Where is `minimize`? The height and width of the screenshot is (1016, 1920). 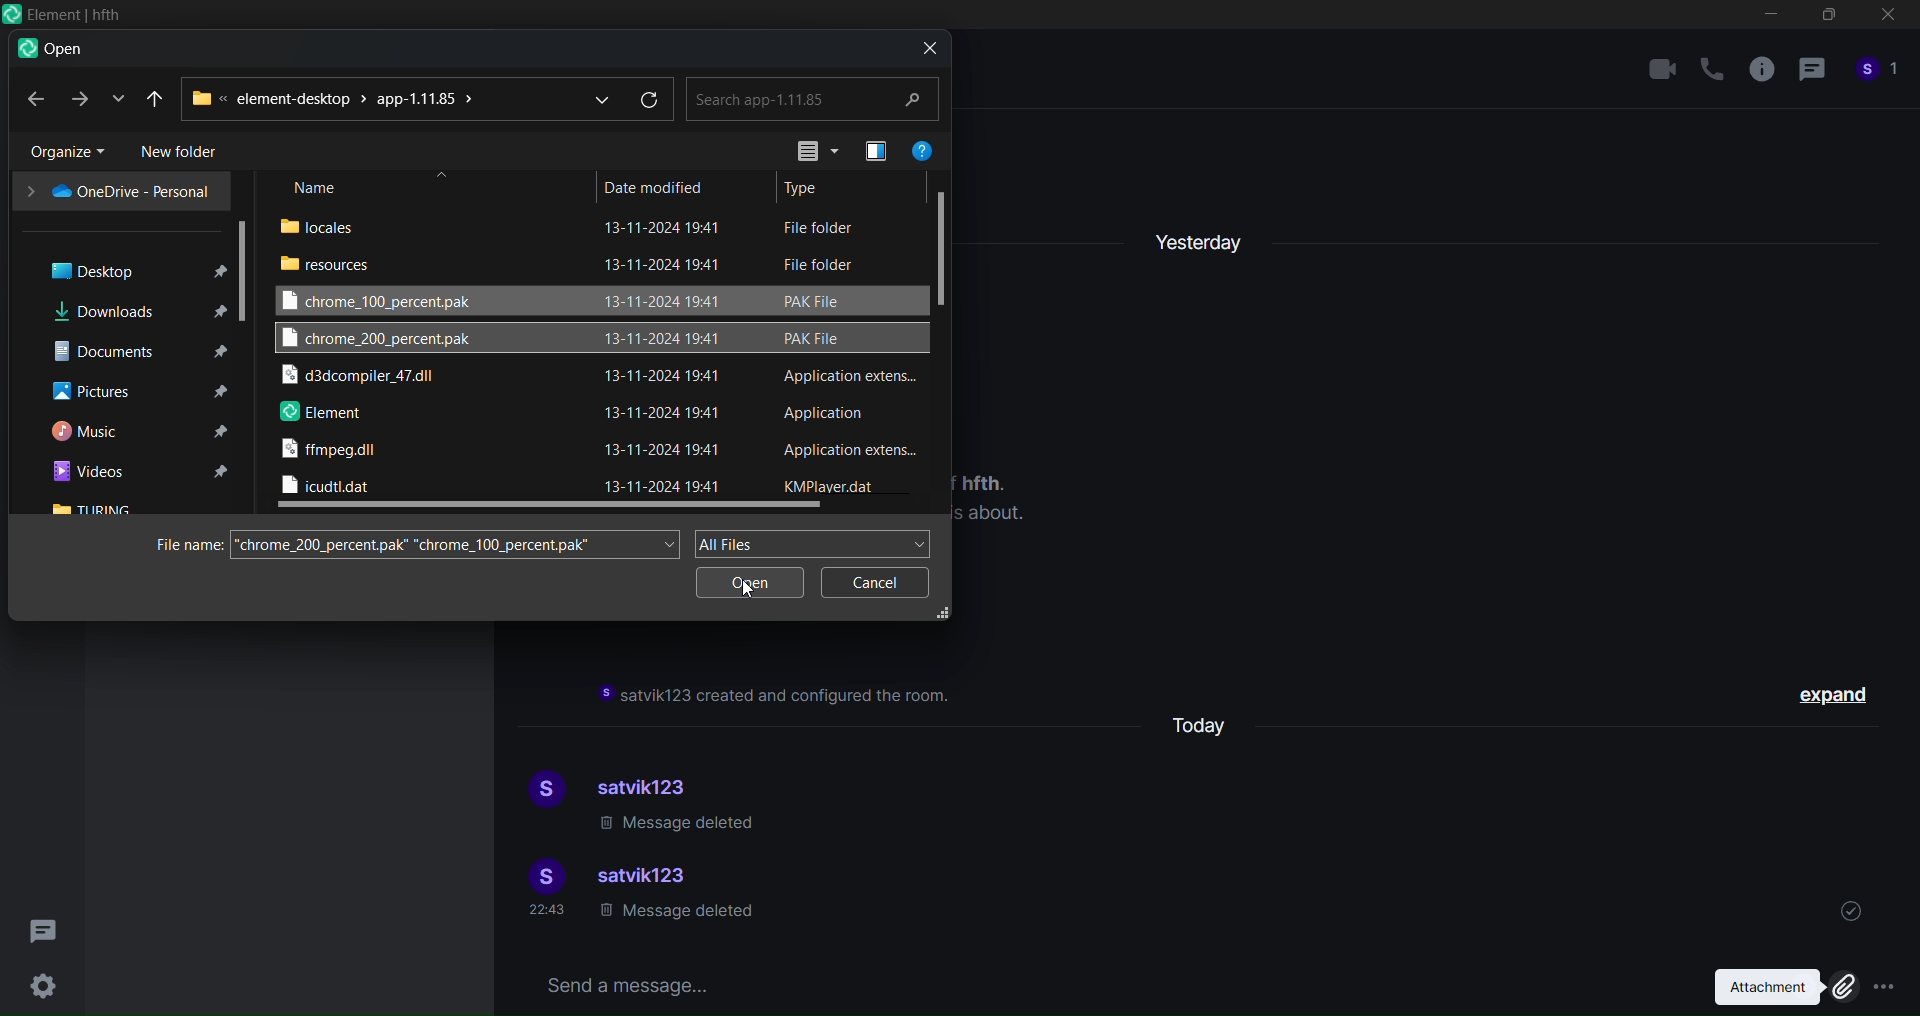 minimize is located at coordinates (1771, 18).